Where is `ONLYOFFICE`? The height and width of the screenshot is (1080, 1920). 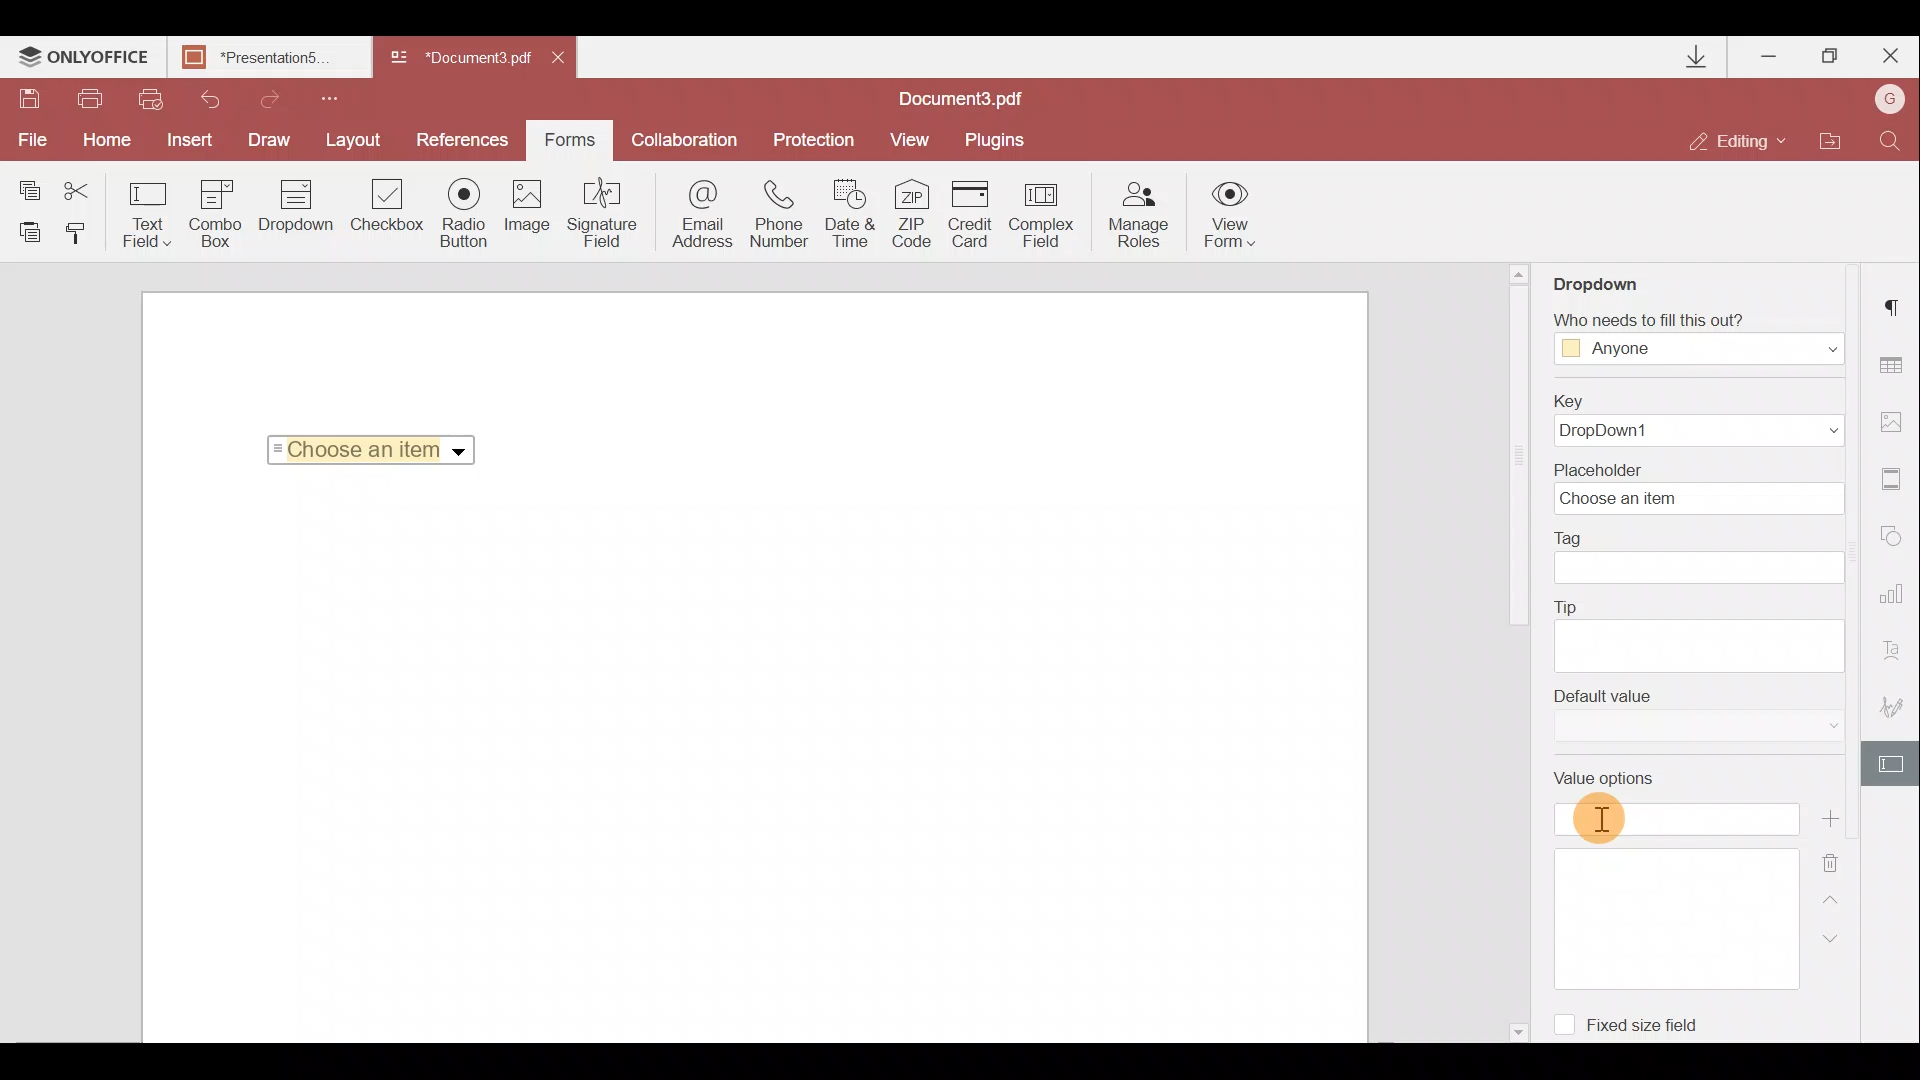 ONLYOFFICE is located at coordinates (84, 59).